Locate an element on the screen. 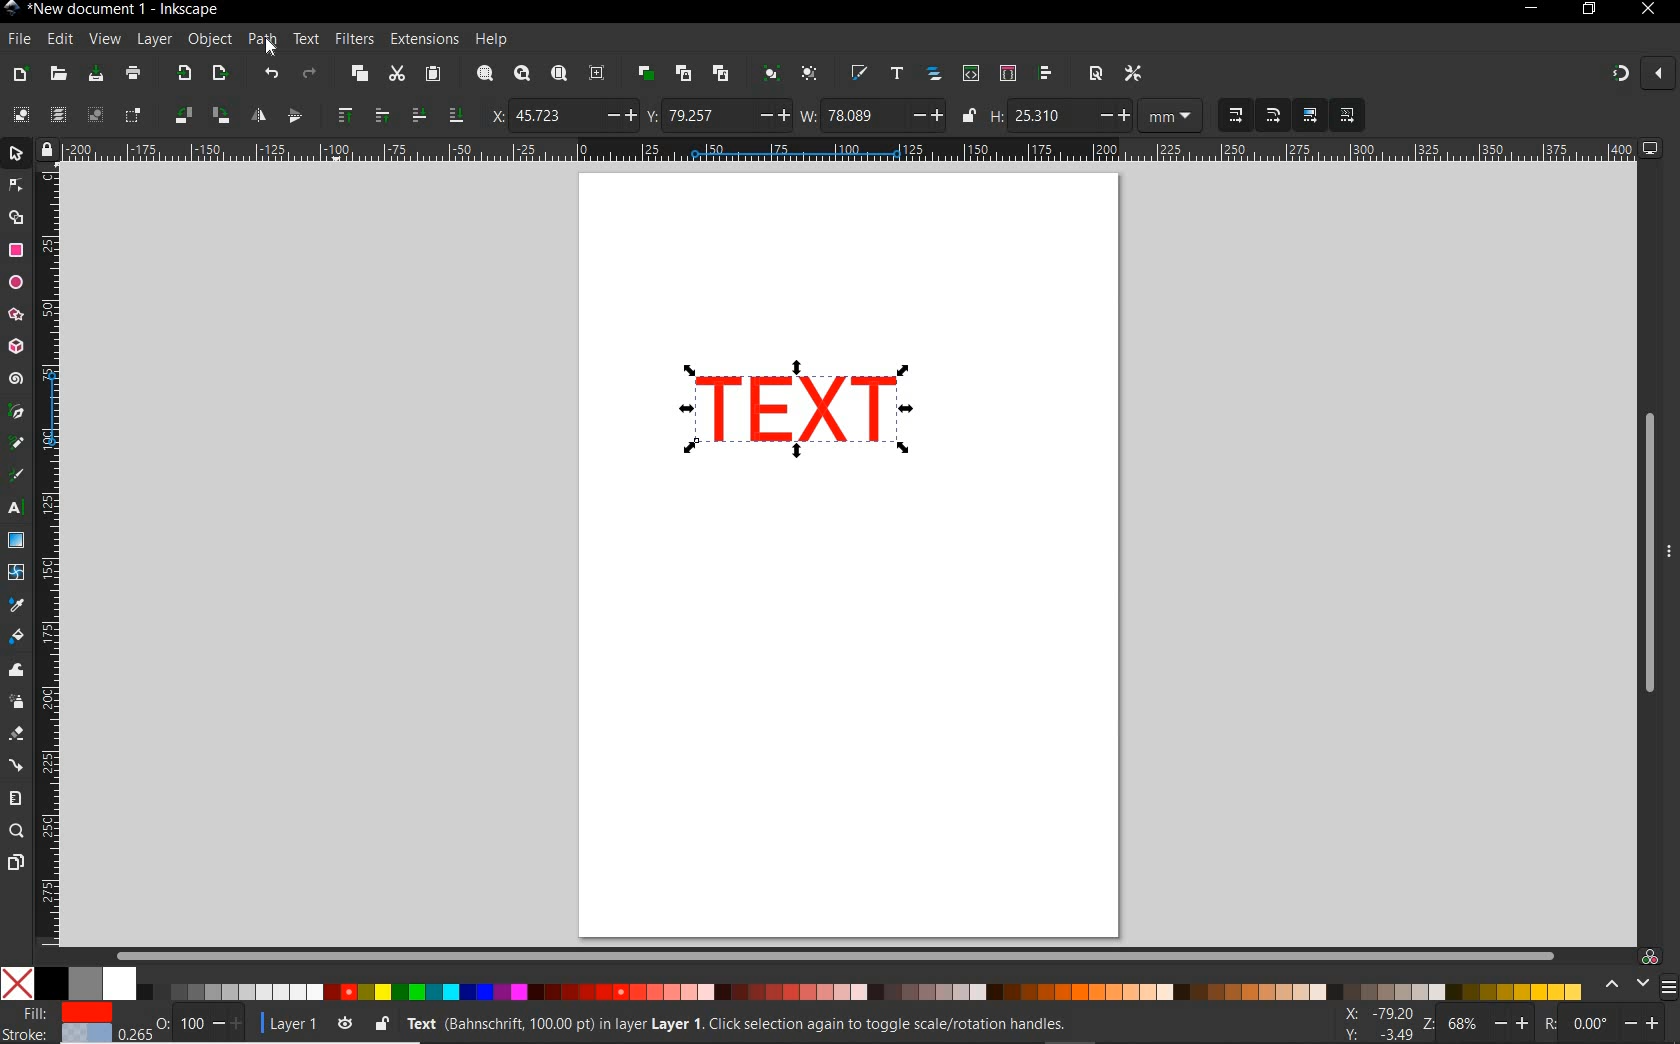  COLOR MANAGED MODE is located at coordinates (1637, 973).